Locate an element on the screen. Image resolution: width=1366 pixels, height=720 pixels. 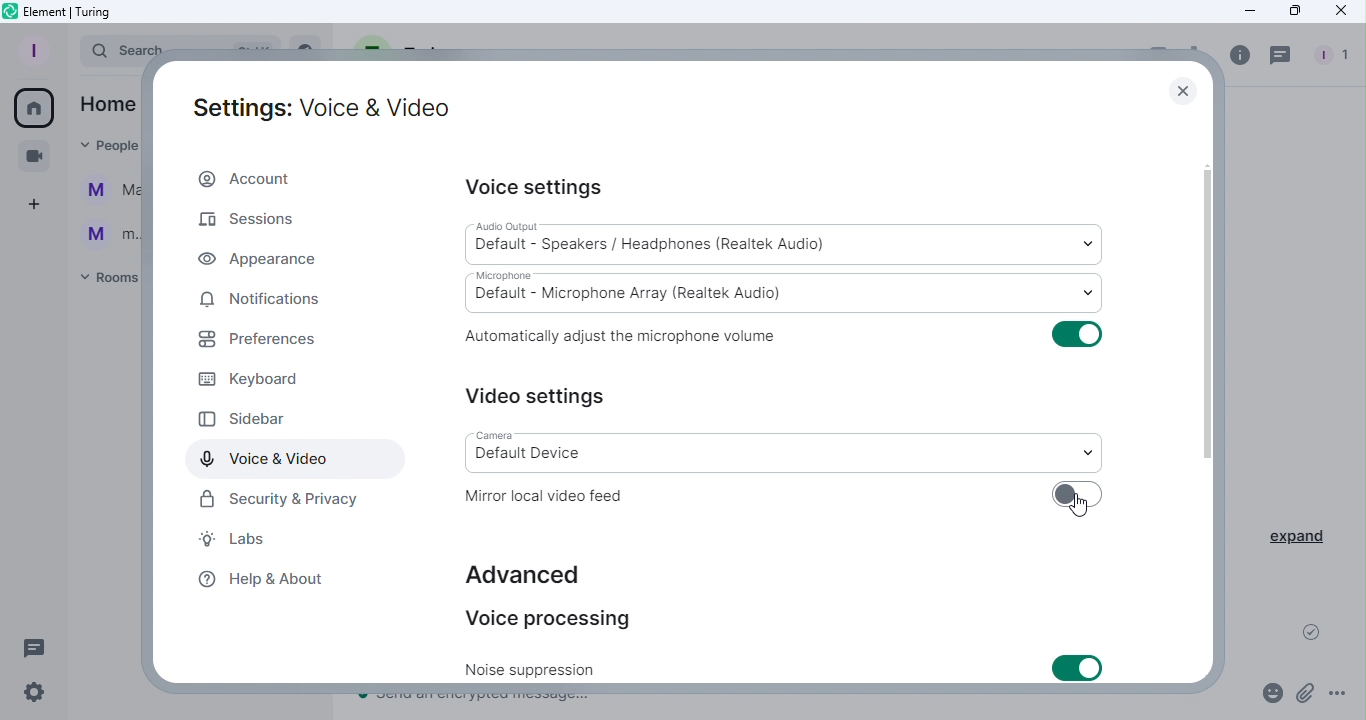
Settings: Voice and video is located at coordinates (322, 110).